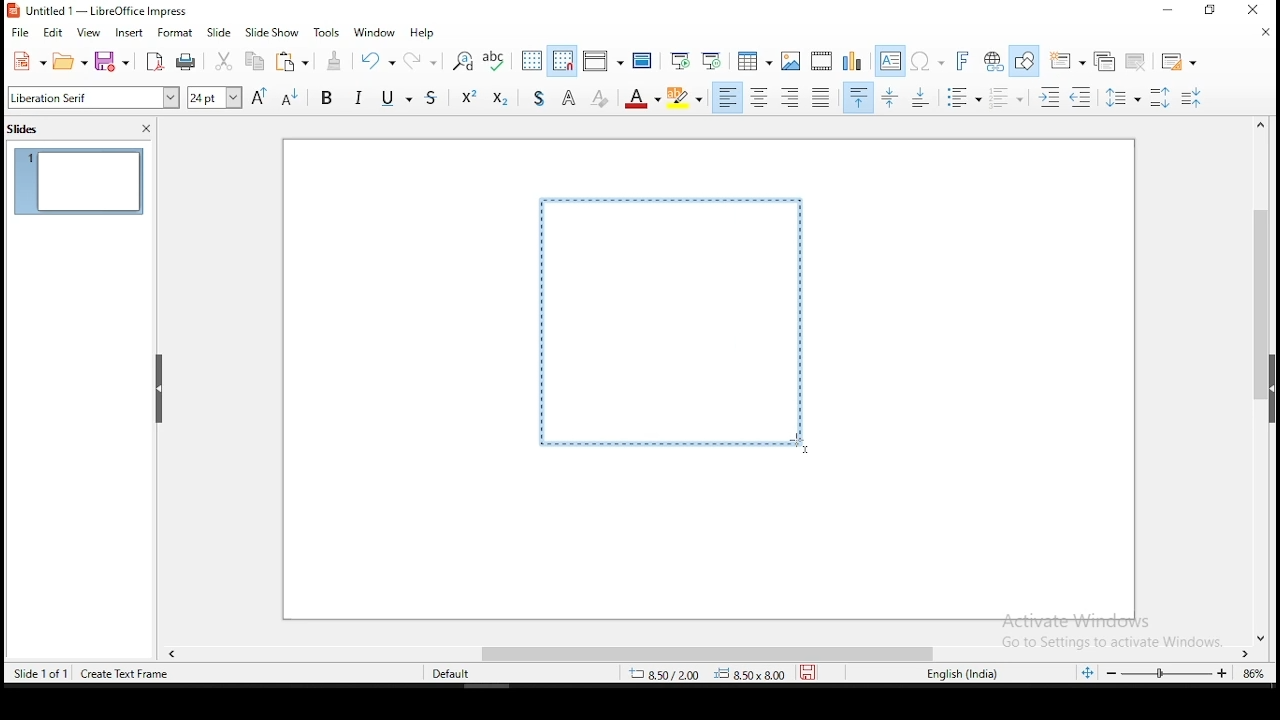 The width and height of the screenshot is (1280, 720). Describe the element at coordinates (1166, 12) in the screenshot. I see `minimize` at that location.